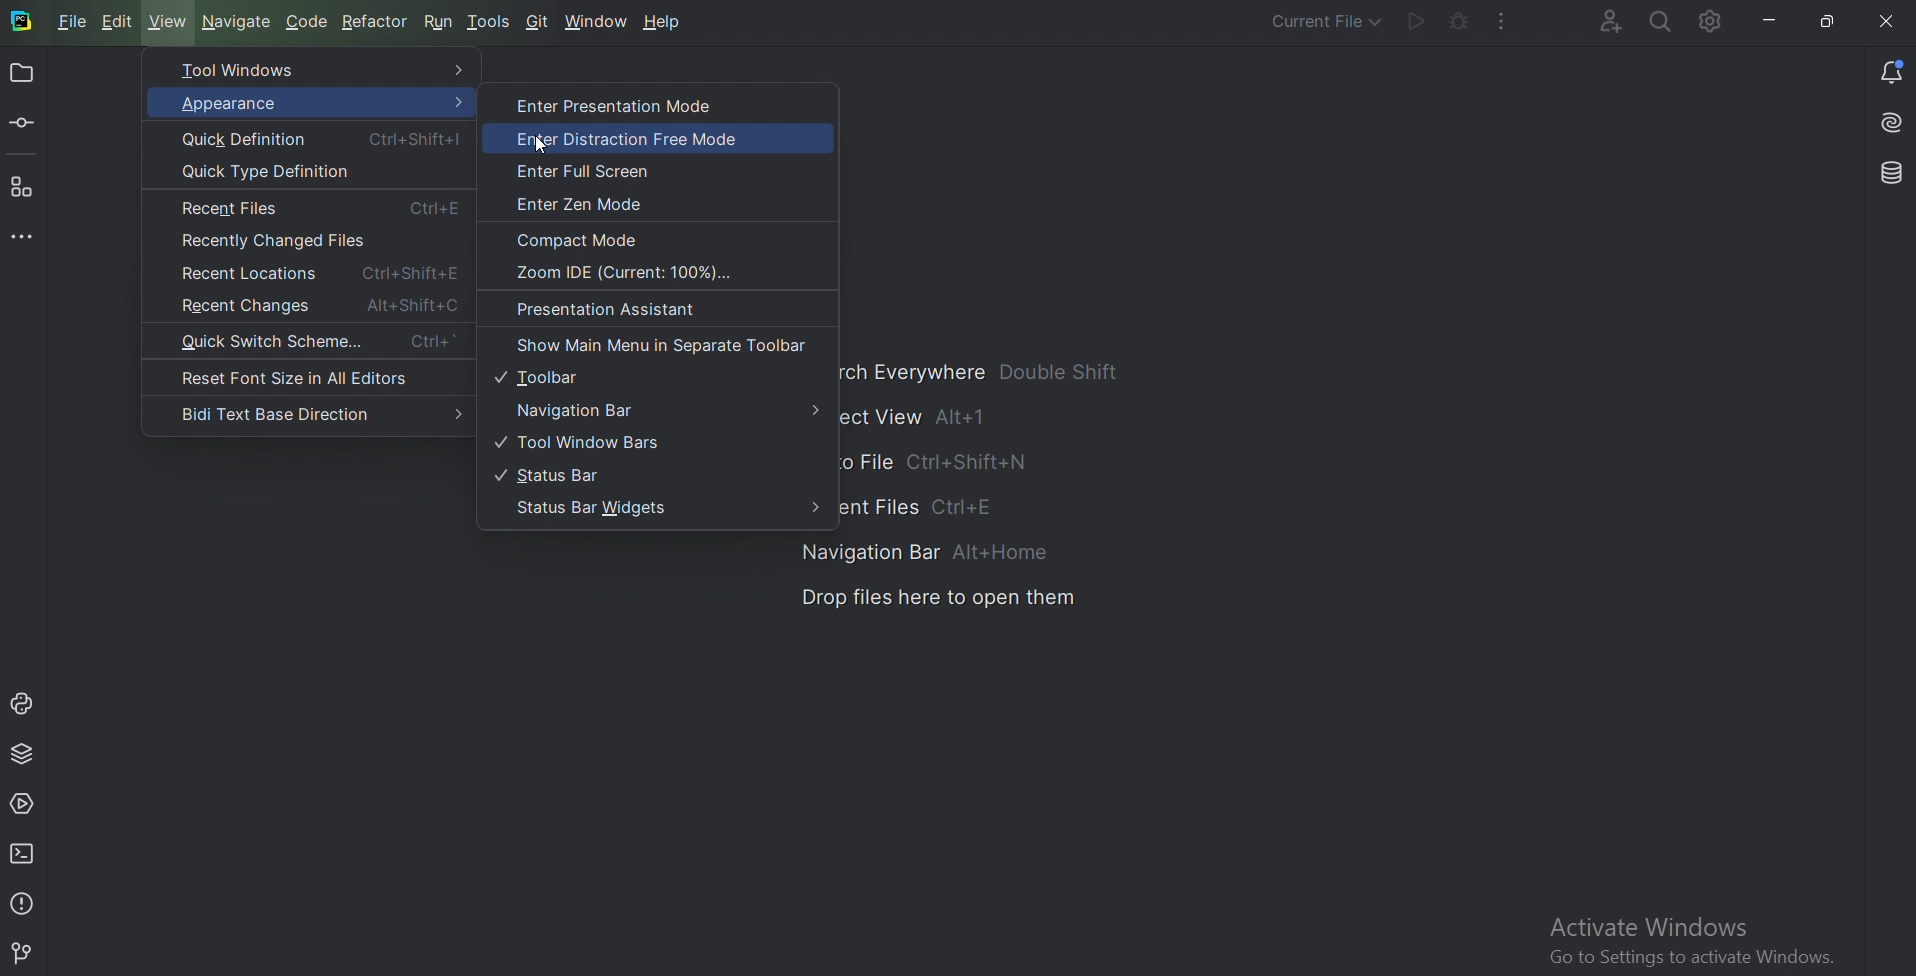 The width and height of the screenshot is (1916, 976). I want to click on Project, so click(23, 75).